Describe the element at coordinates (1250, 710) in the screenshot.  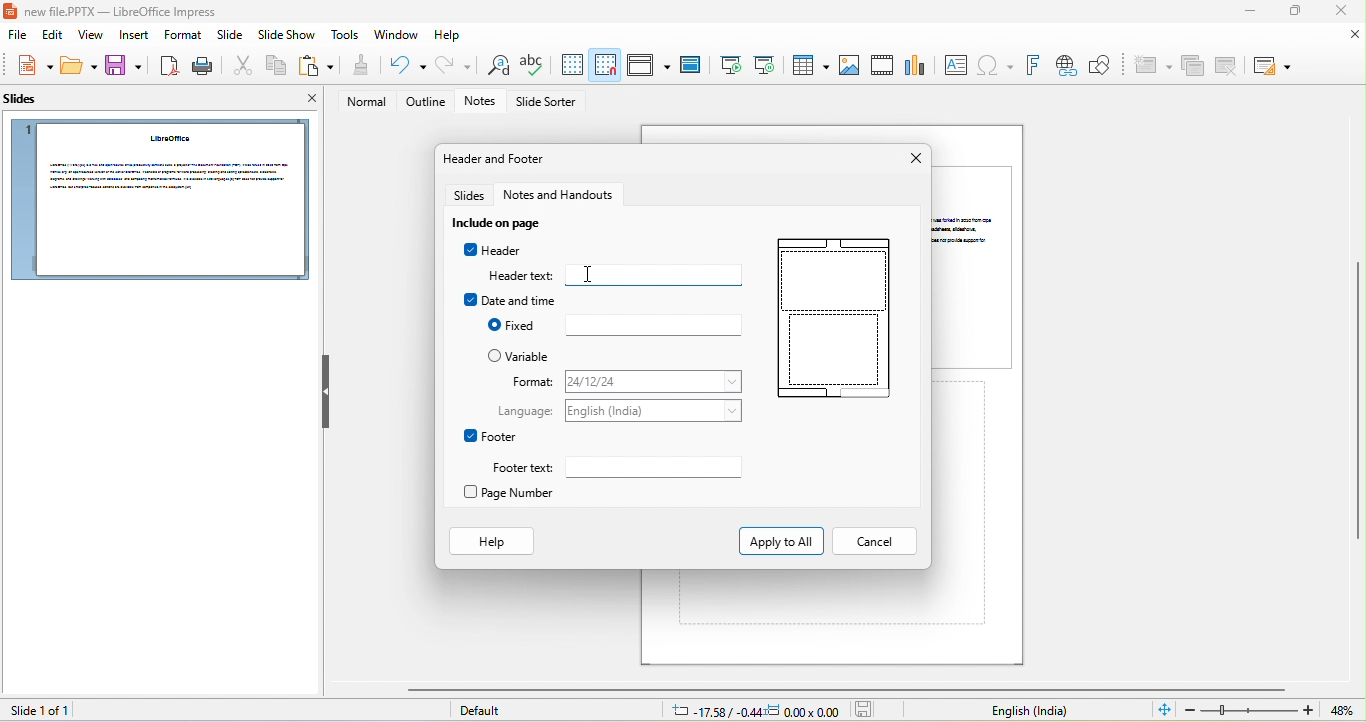
I see `zoom` at that location.